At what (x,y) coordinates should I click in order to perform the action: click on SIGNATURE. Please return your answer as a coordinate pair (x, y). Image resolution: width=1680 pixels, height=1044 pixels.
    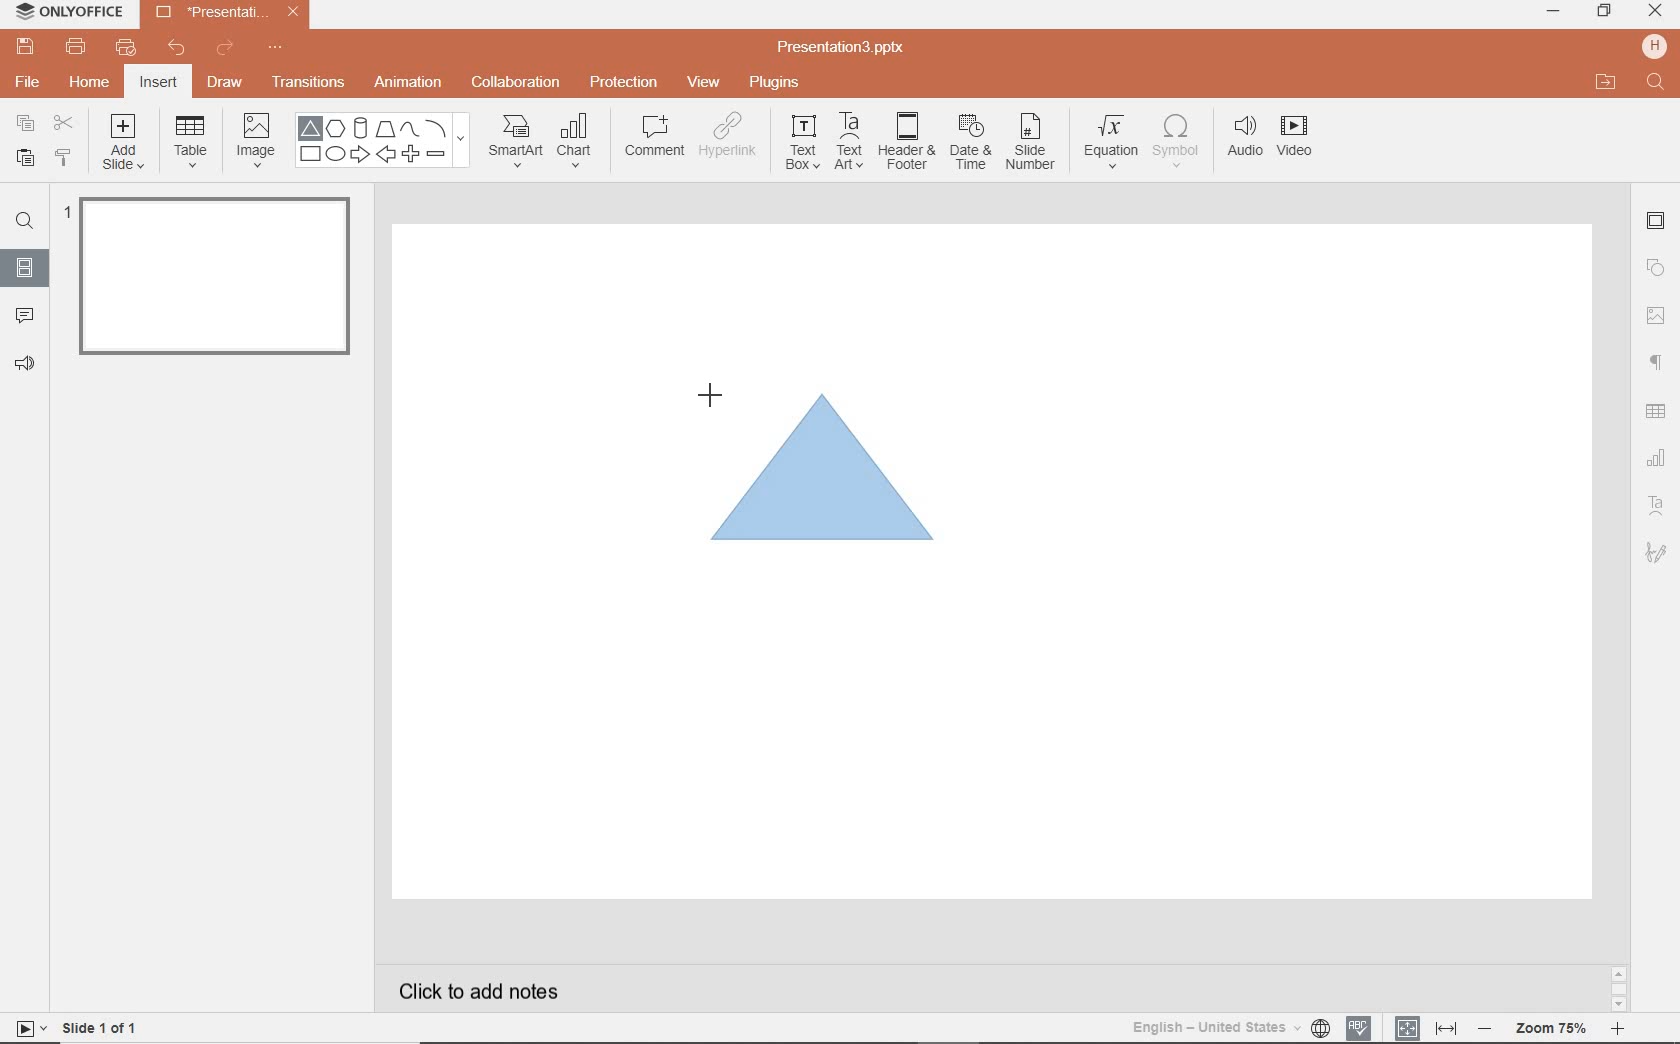
    Looking at the image, I should click on (1659, 551).